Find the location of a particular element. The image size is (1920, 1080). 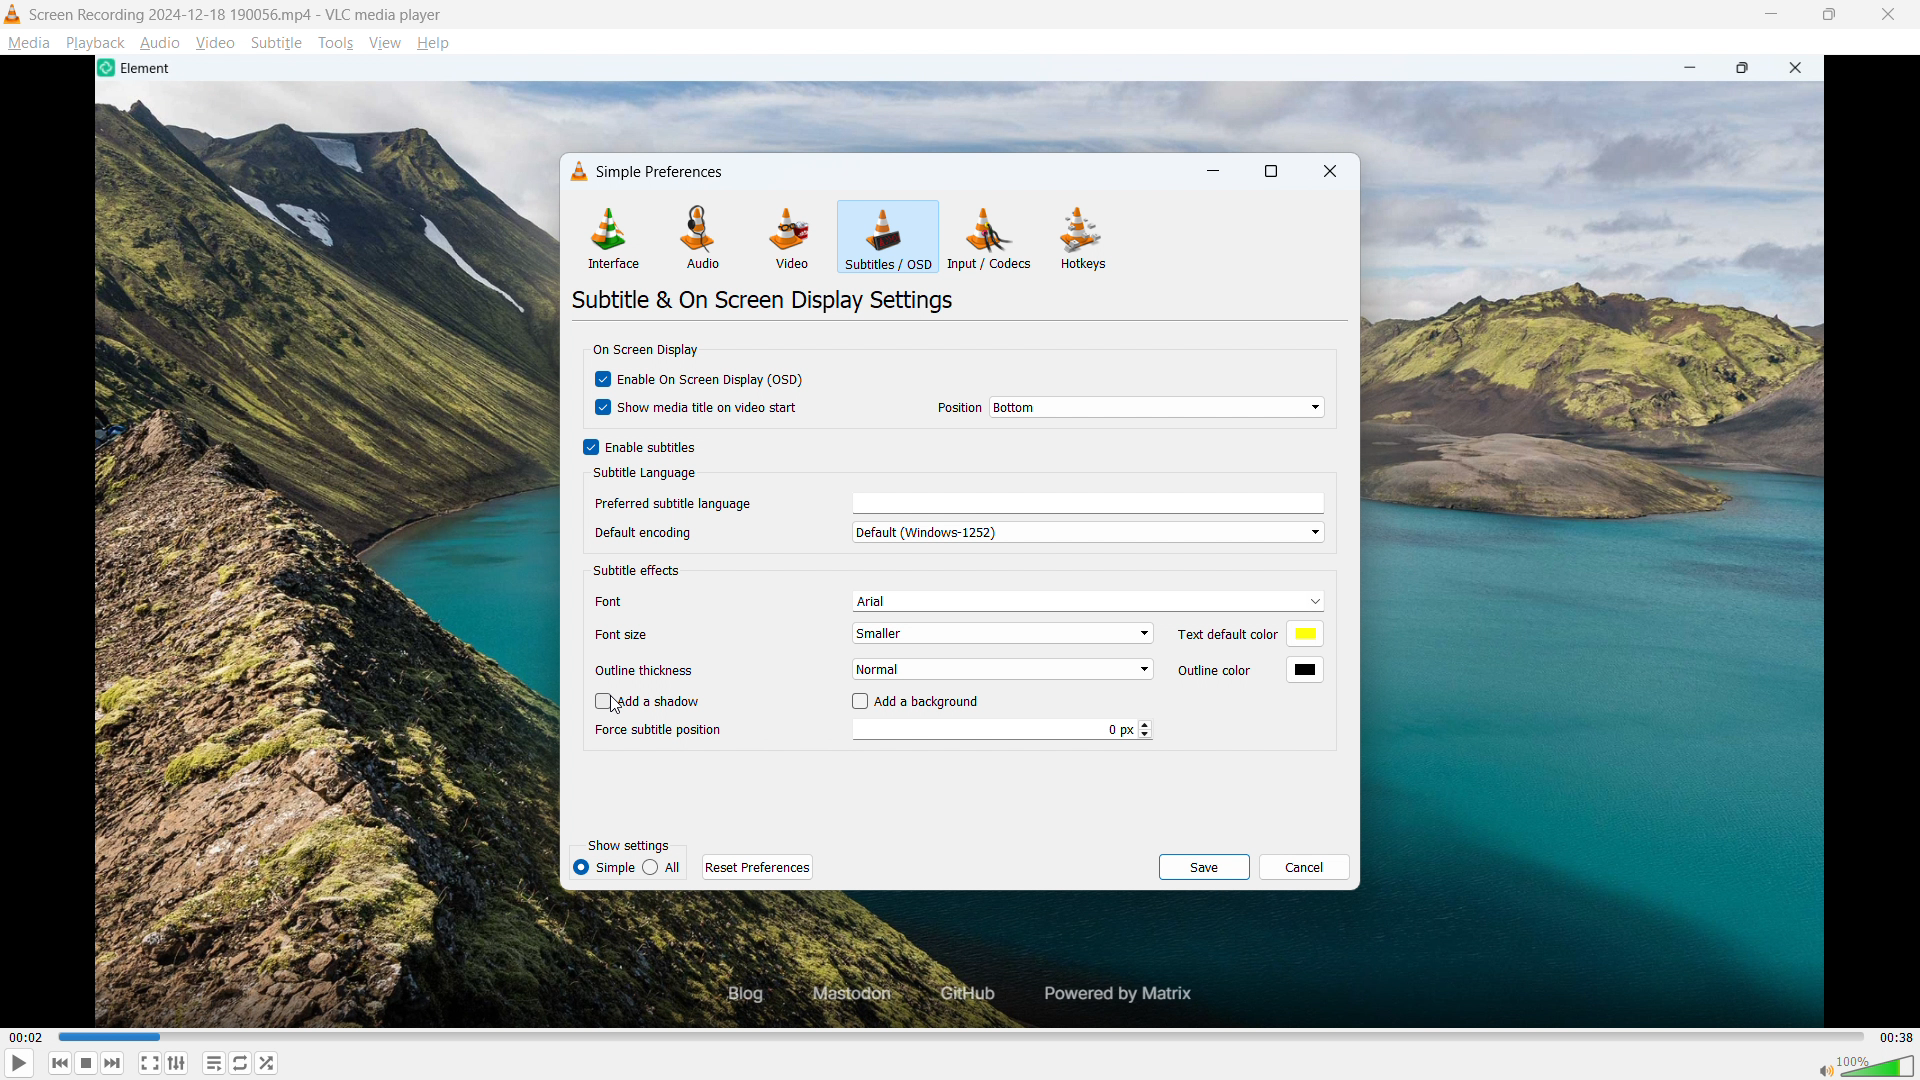

Audio  is located at coordinates (704, 238).